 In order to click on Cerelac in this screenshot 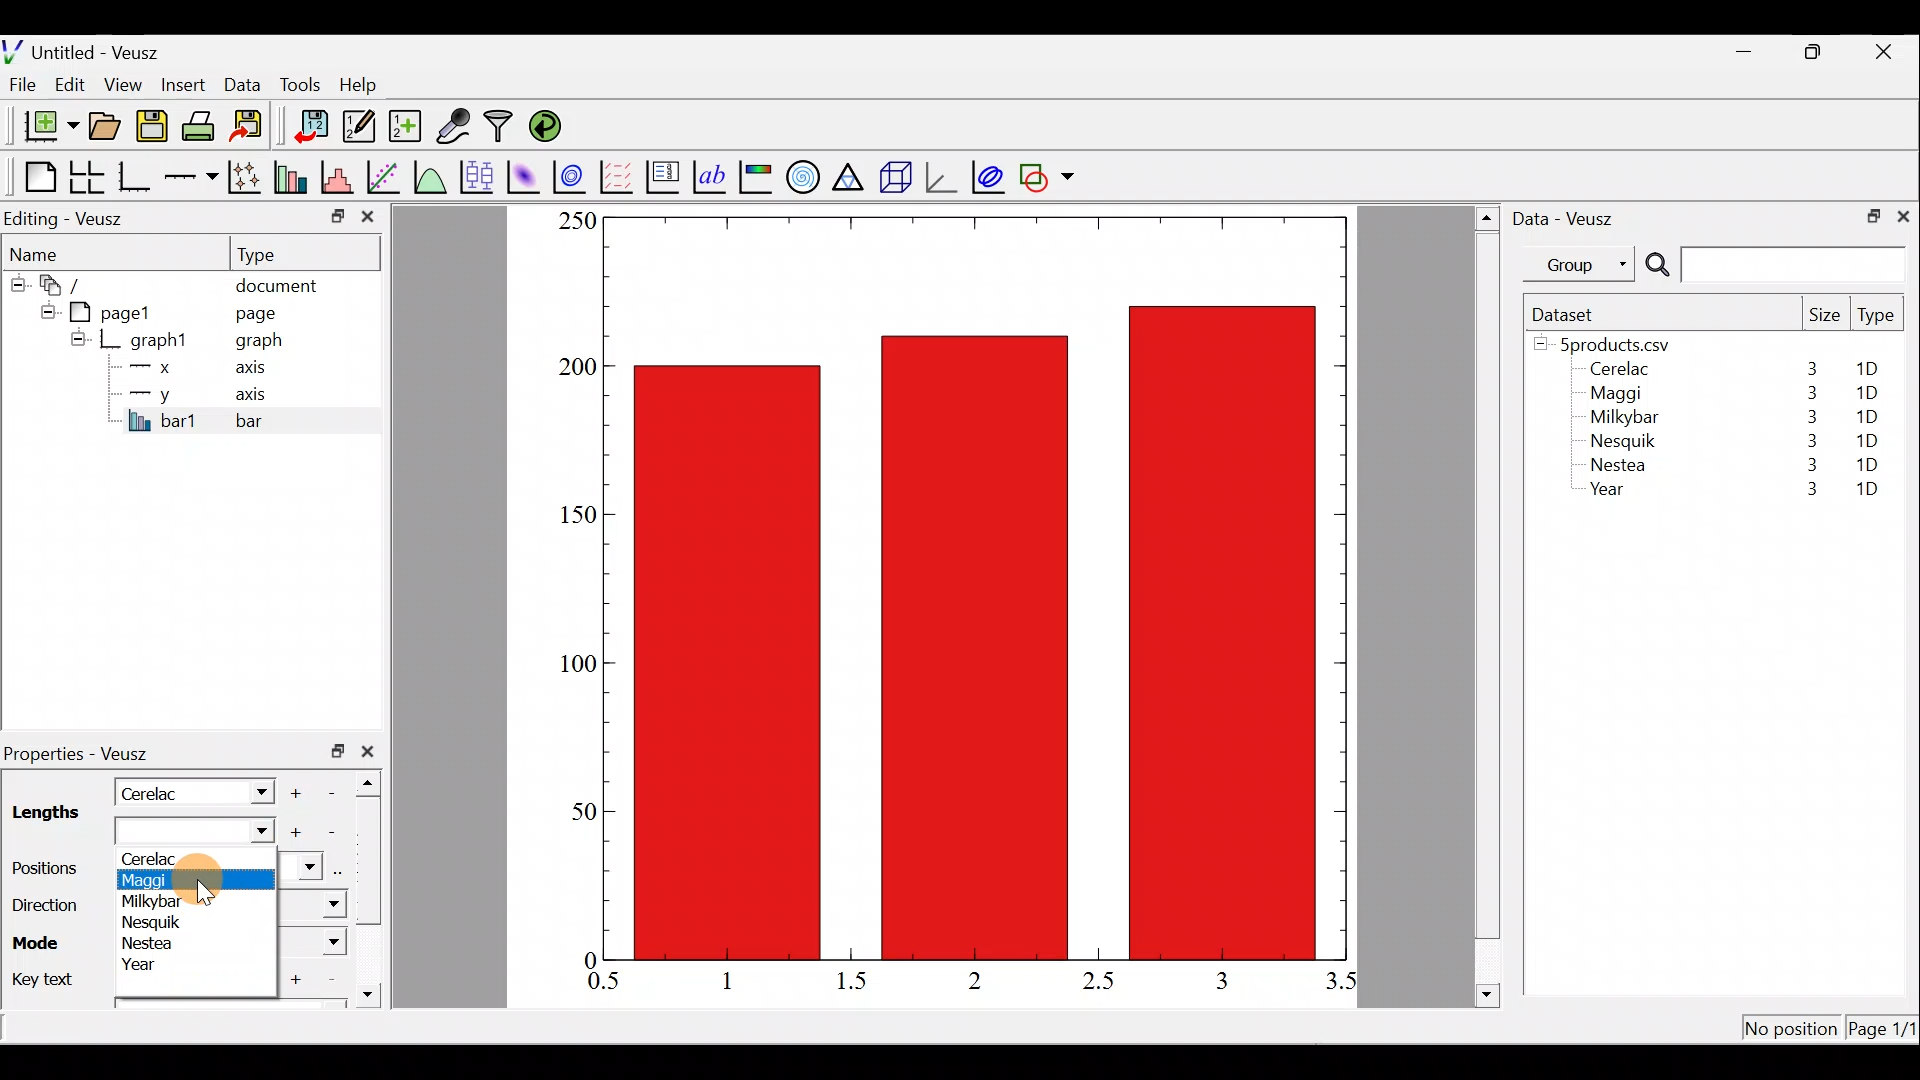, I will do `click(166, 858)`.